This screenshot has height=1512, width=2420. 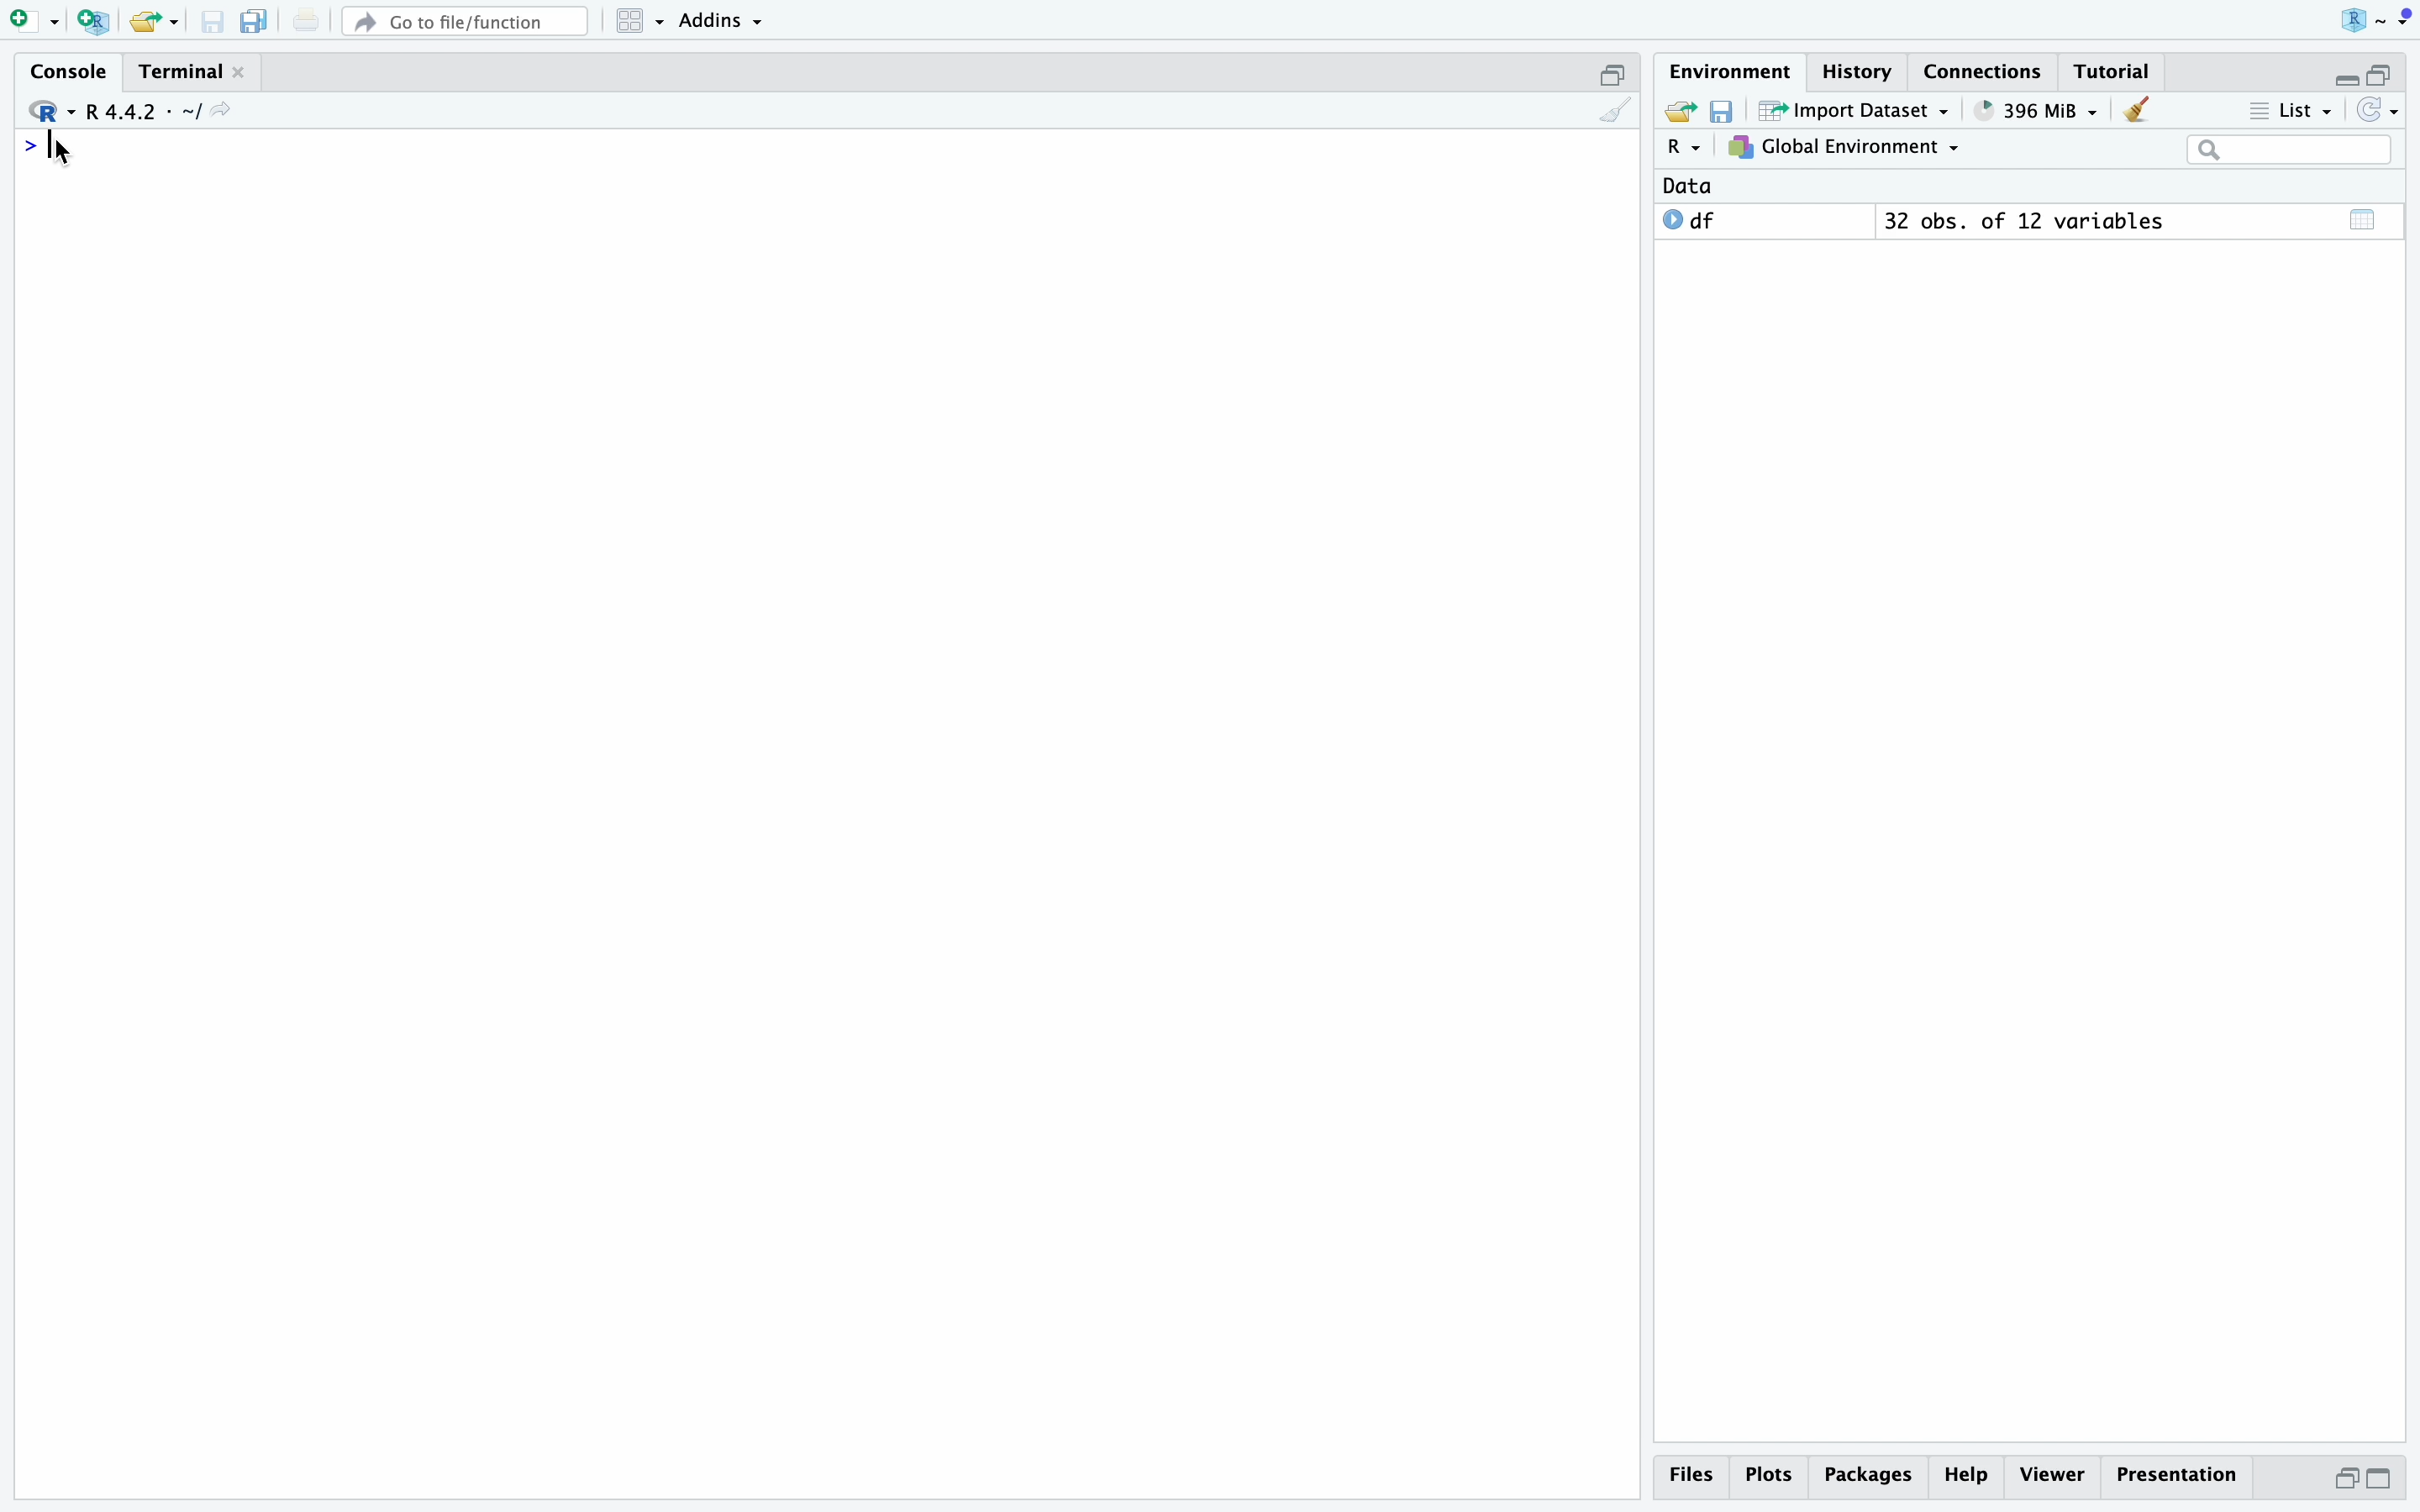 I want to click on >, so click(x=28, y=147).